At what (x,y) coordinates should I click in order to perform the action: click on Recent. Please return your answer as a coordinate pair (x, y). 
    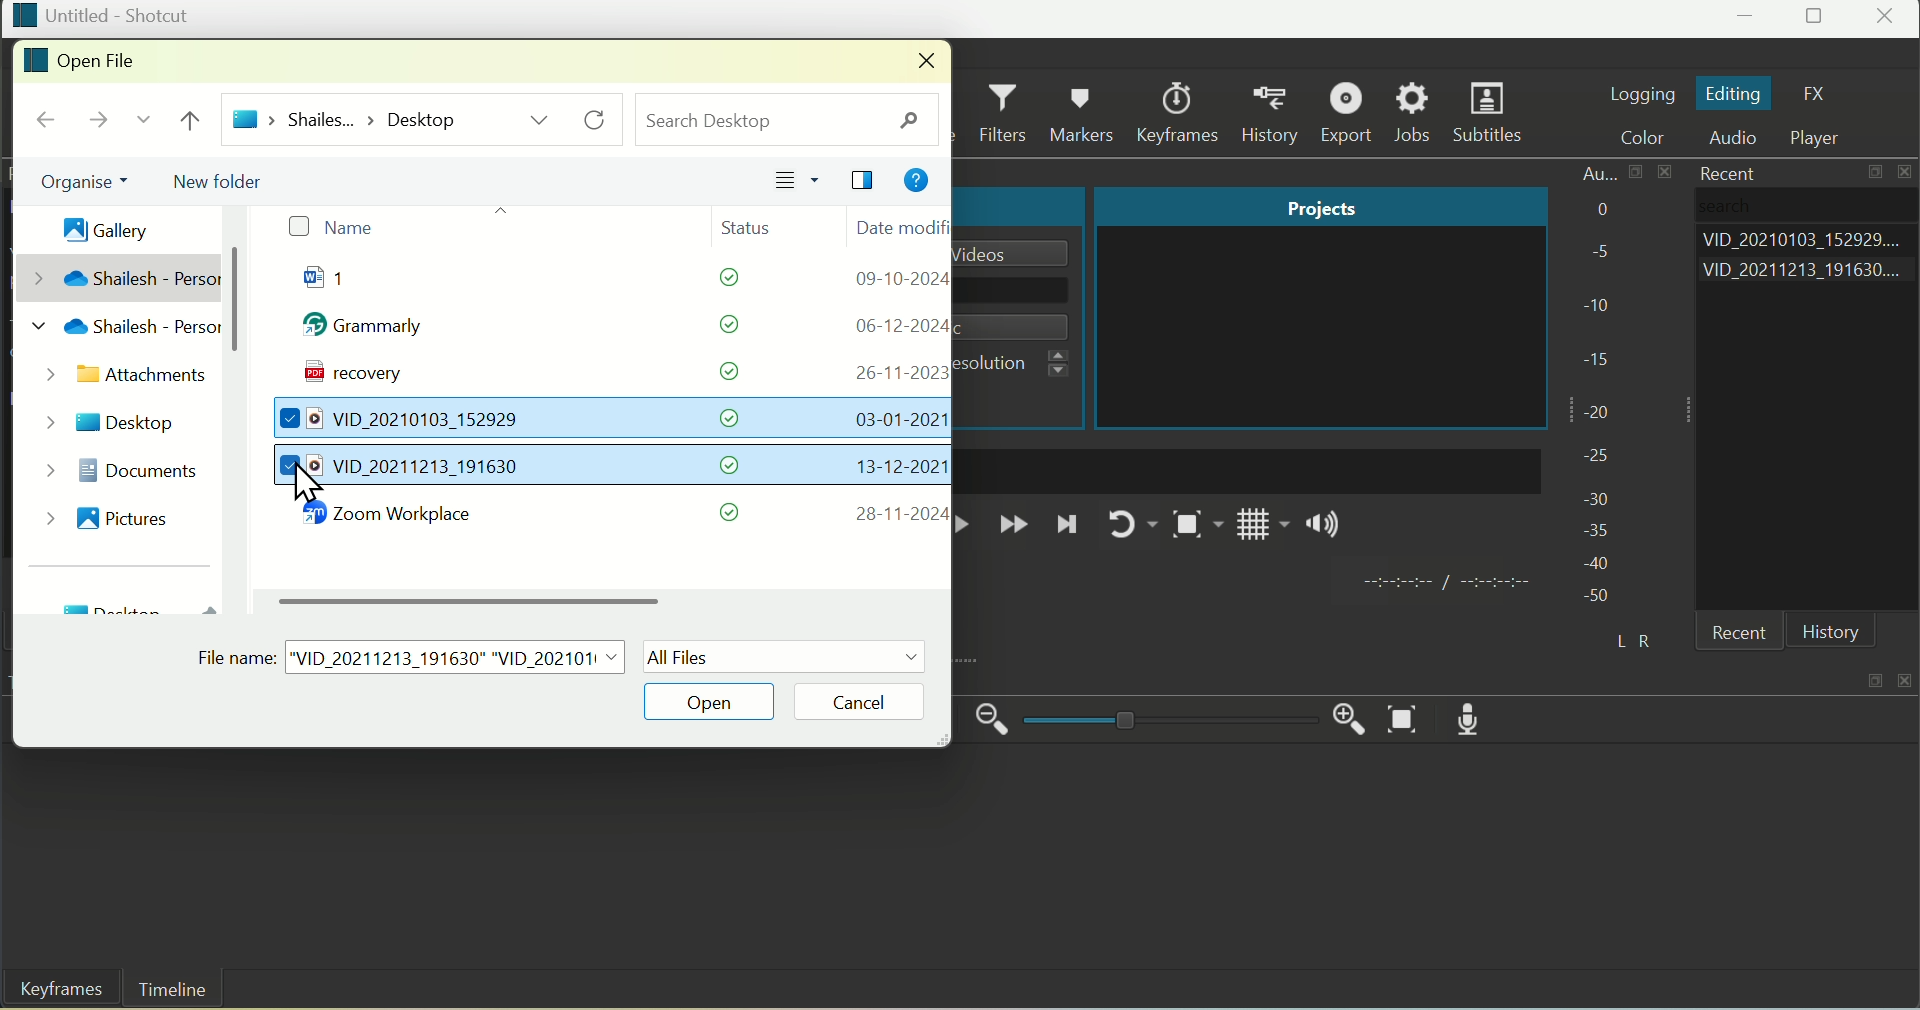
    Looking at the image, I should click on (1722, 172).